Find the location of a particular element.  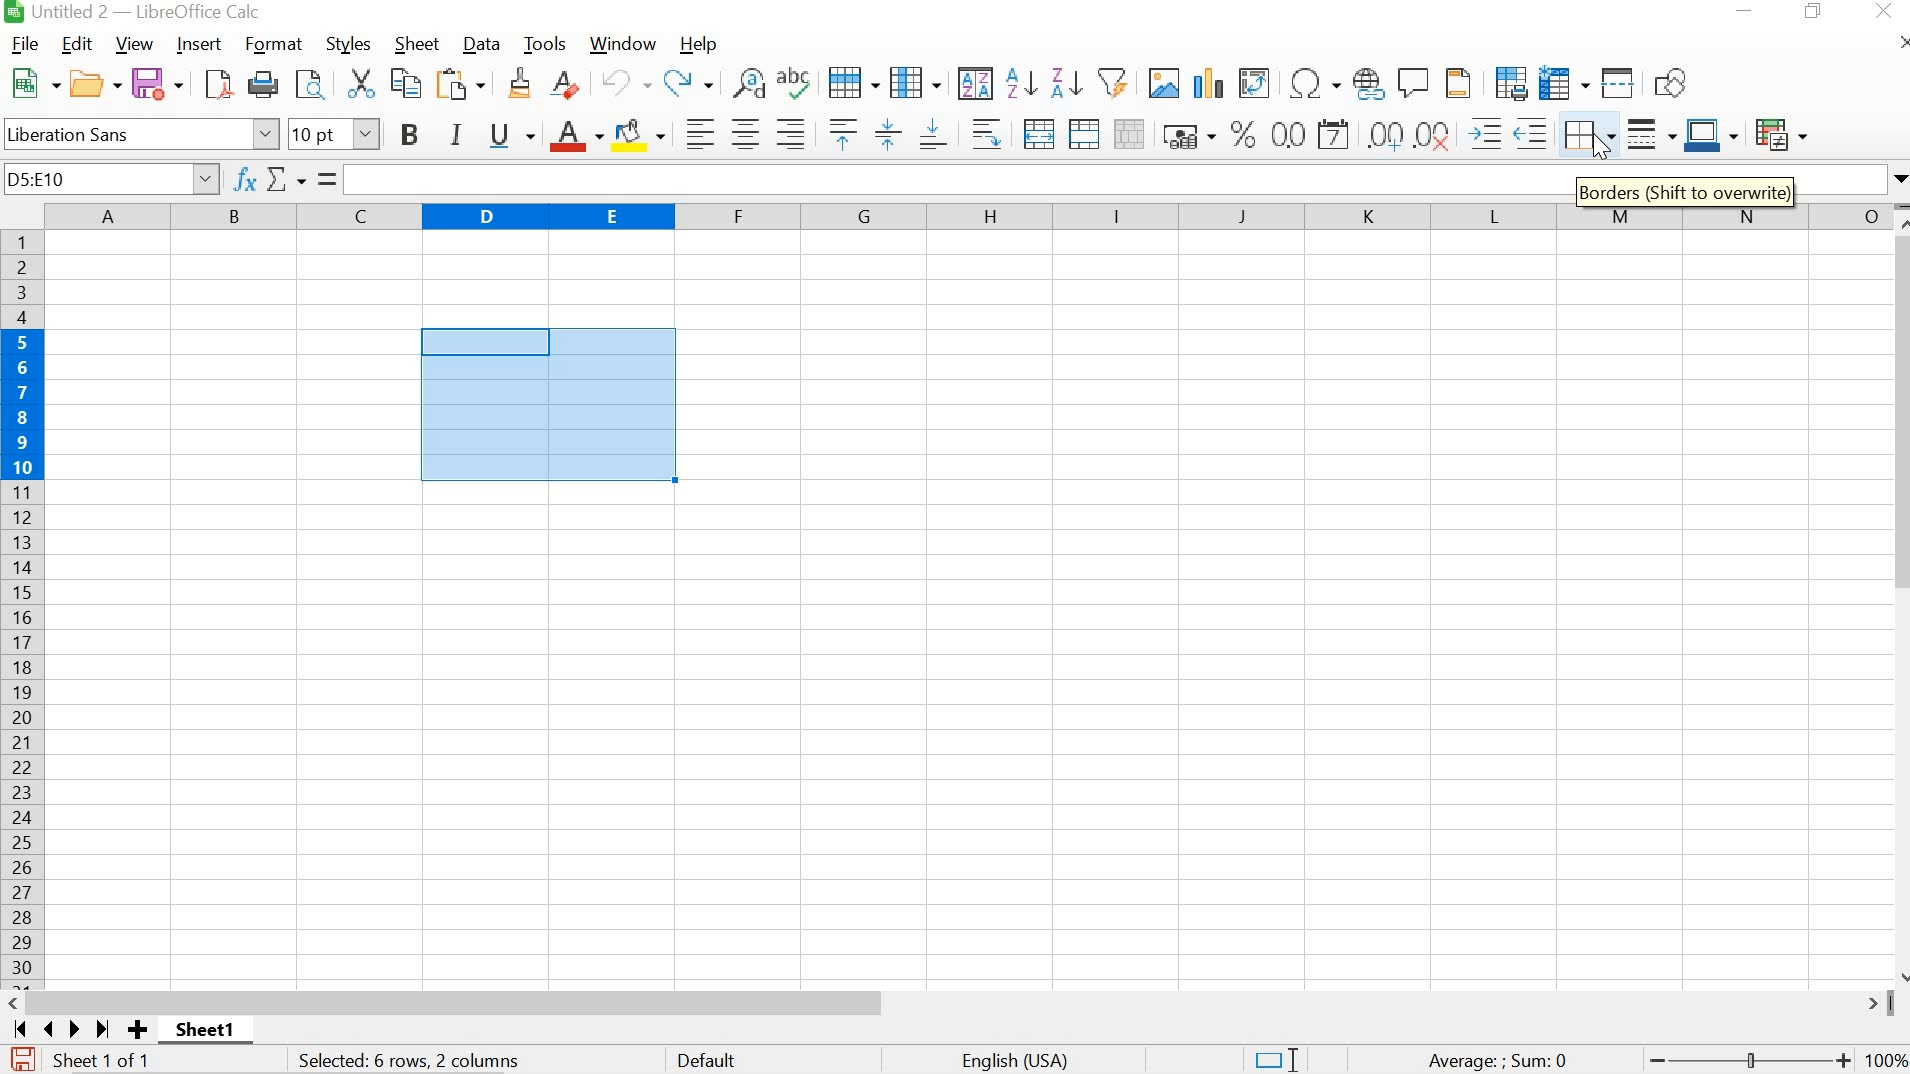

insert image is located at coordinates (1162, 80).